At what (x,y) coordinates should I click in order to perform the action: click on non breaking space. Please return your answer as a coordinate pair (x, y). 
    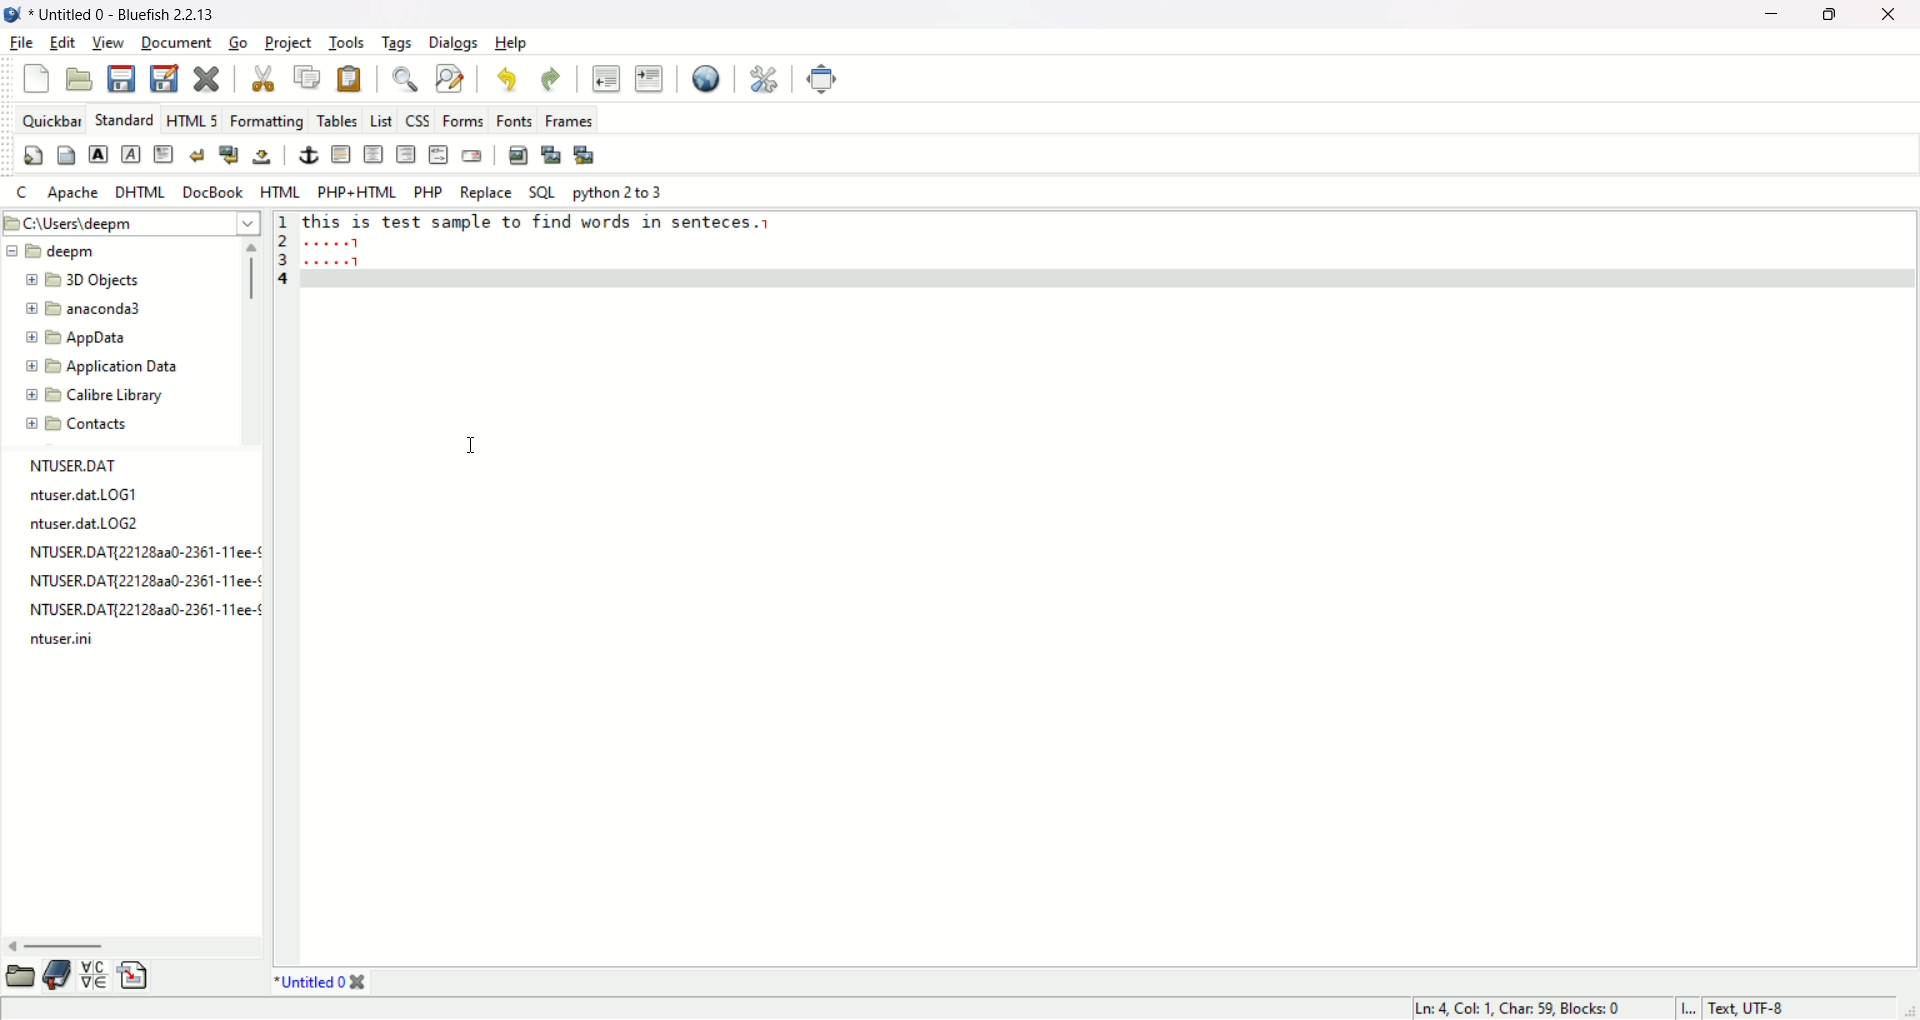
    Looking at the image, I should click on (261, 157).